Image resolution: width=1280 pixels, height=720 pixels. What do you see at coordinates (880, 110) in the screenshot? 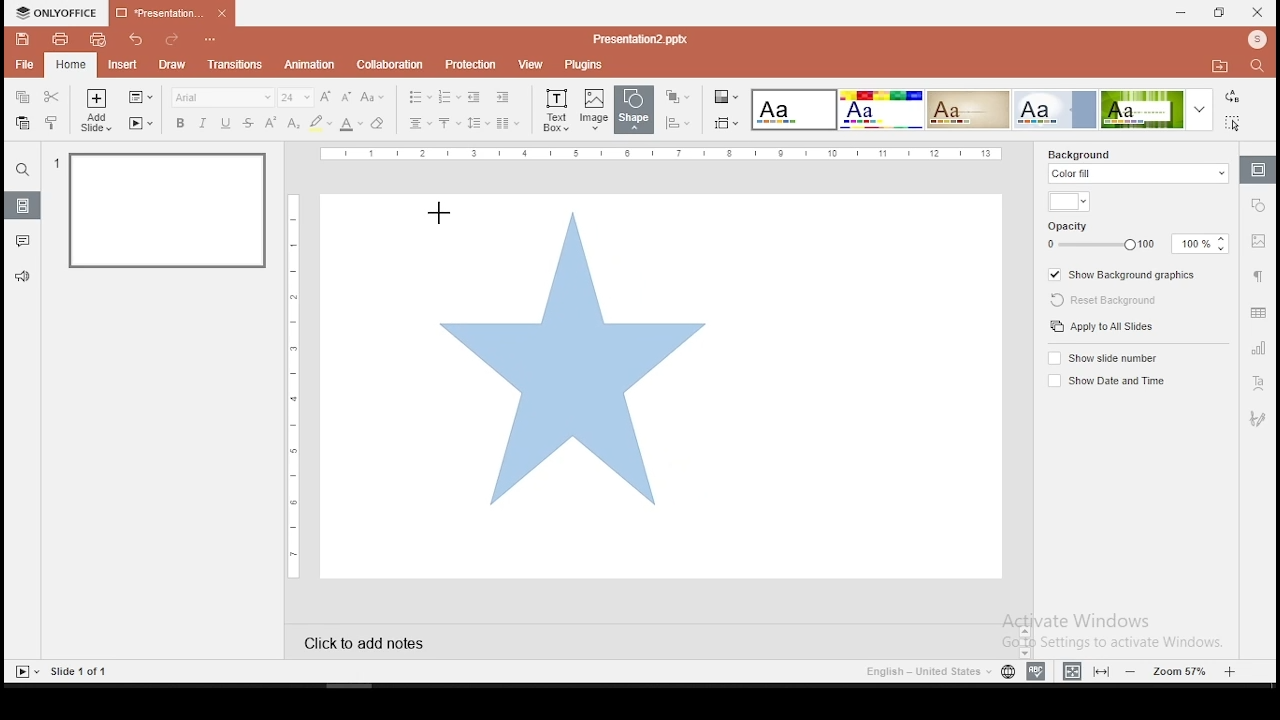
I see `` at bounding box center [880, 110].